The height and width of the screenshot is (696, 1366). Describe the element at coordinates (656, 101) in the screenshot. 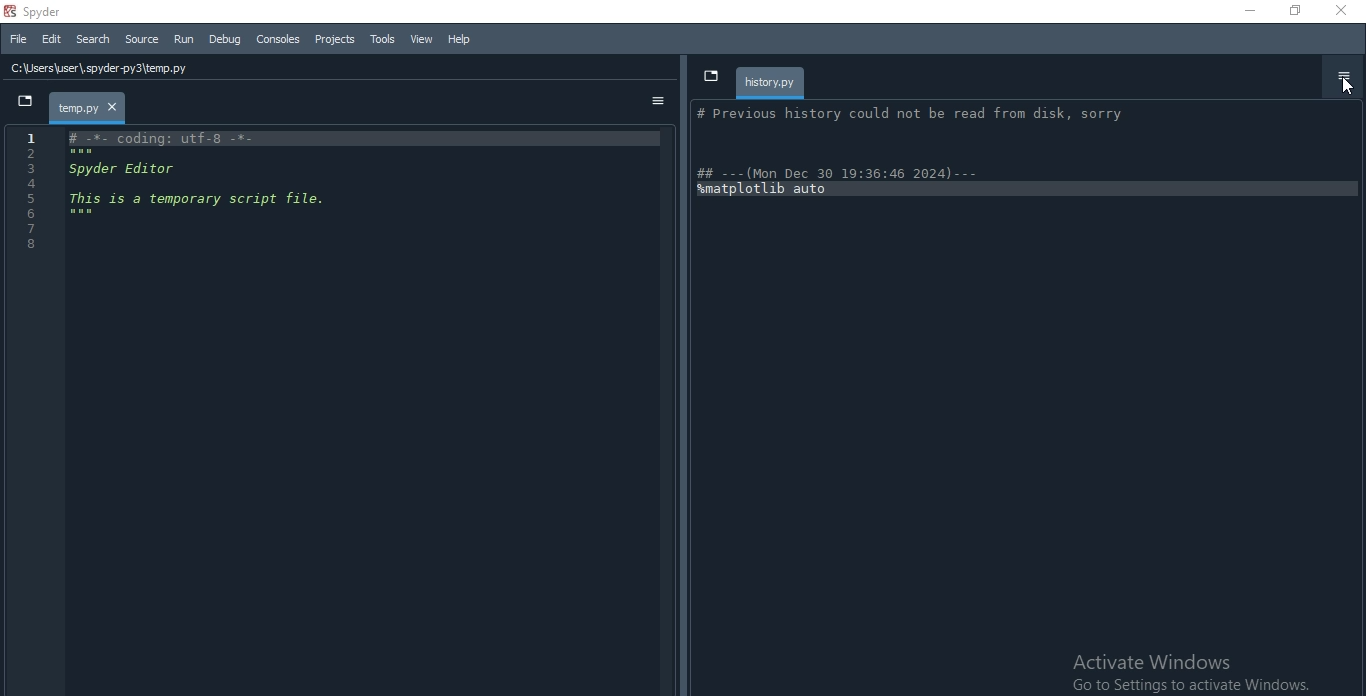

I see `options` at that location.